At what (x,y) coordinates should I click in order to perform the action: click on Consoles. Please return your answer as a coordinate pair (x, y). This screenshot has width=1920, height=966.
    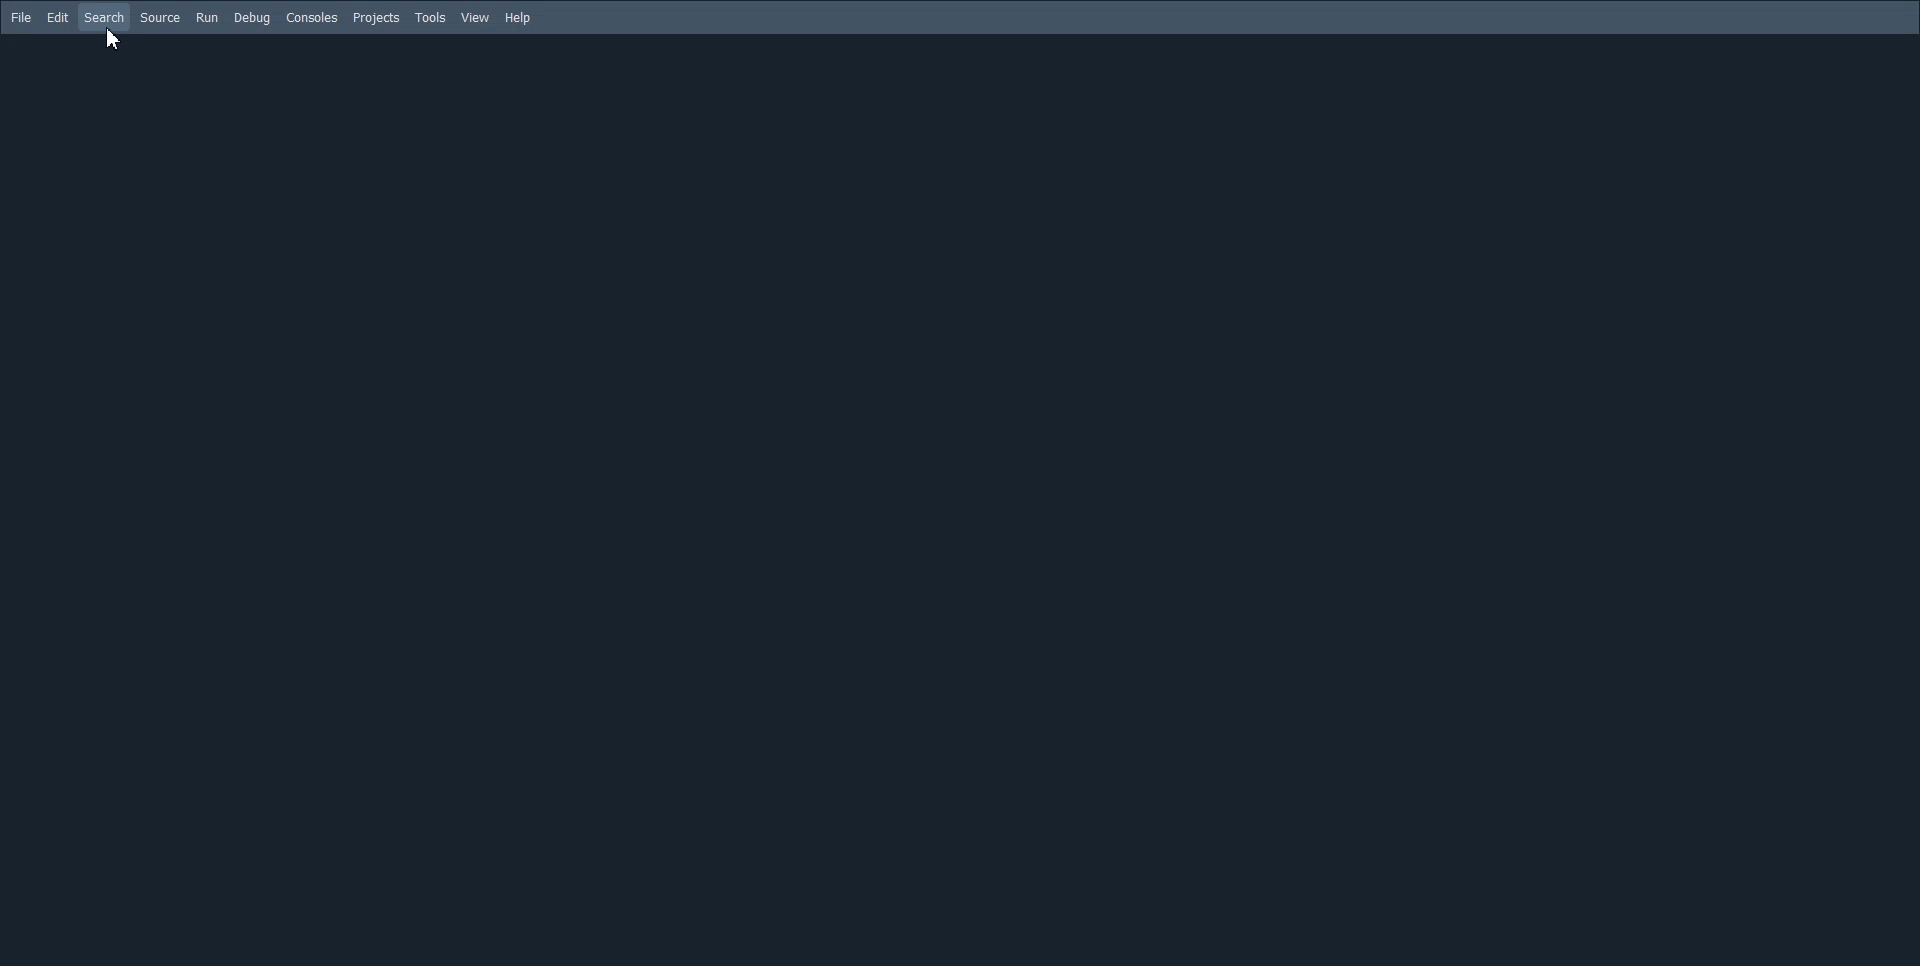
    Looking at the image, I should click on (311, 17).